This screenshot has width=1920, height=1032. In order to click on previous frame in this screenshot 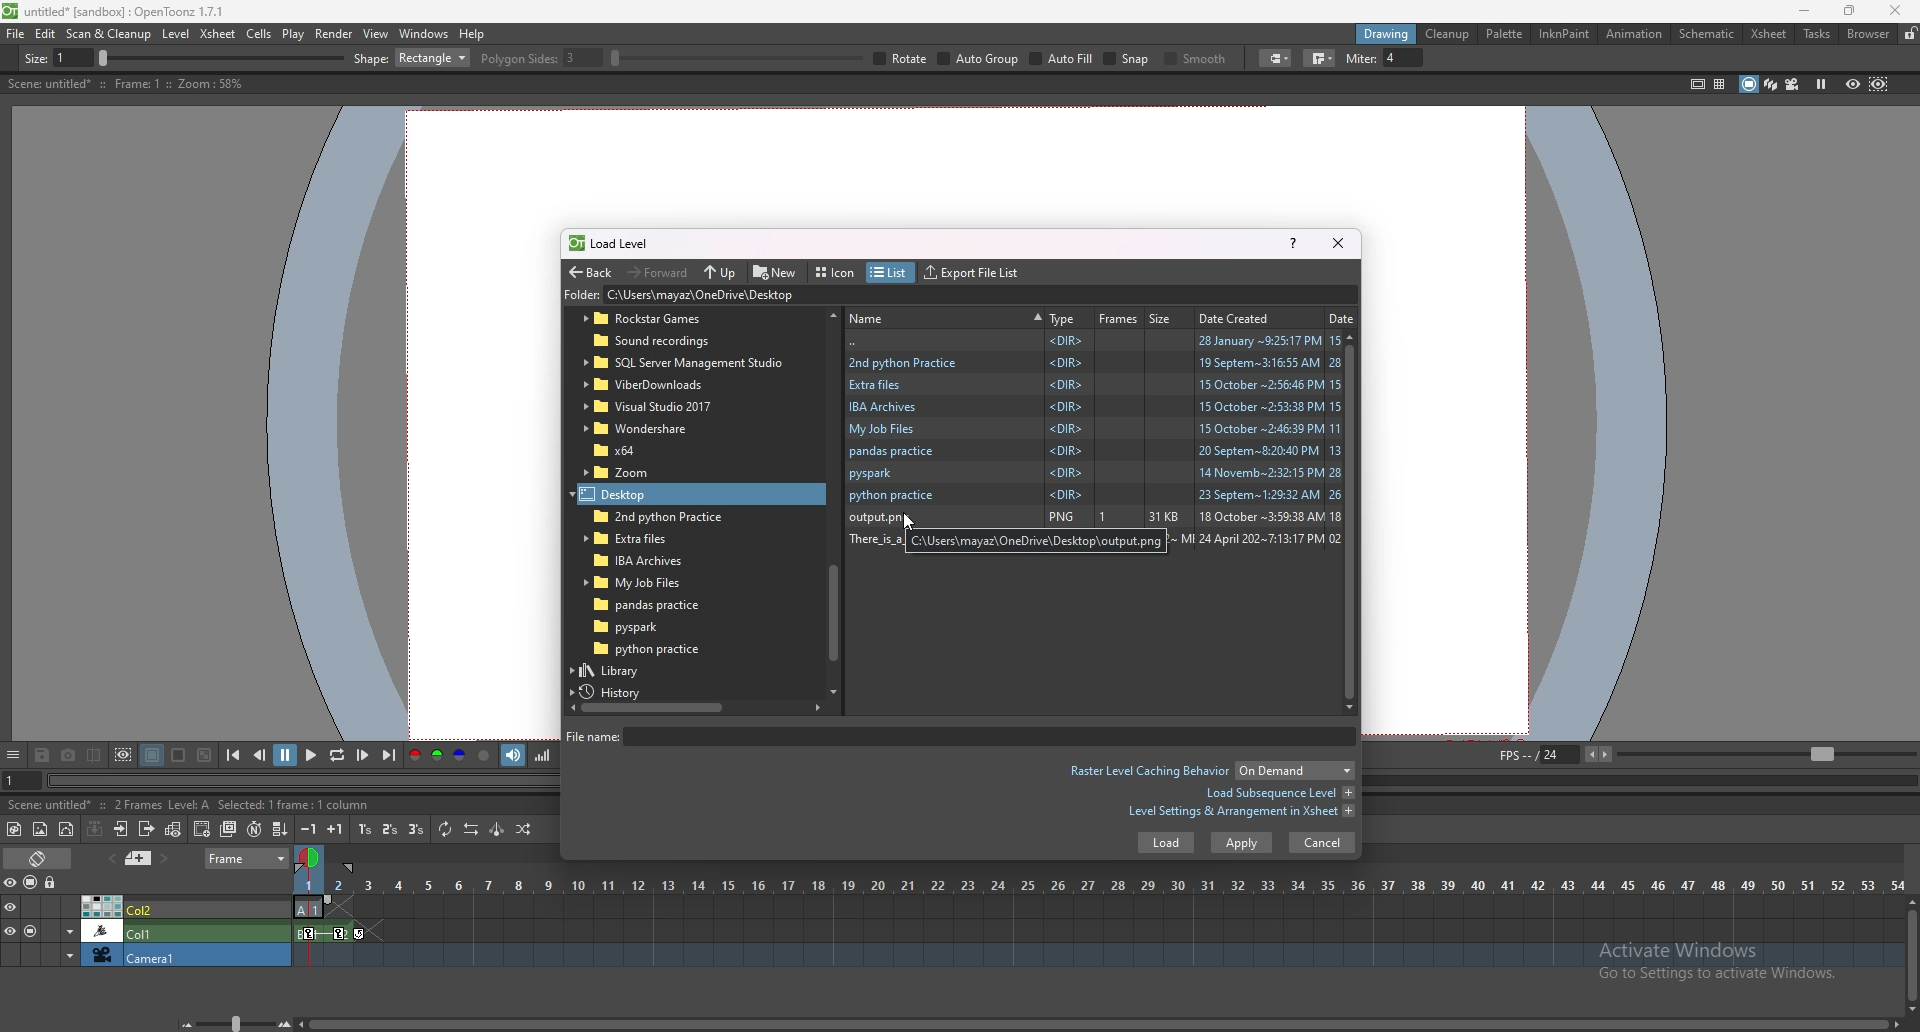, I will do `click(261, 754)`.